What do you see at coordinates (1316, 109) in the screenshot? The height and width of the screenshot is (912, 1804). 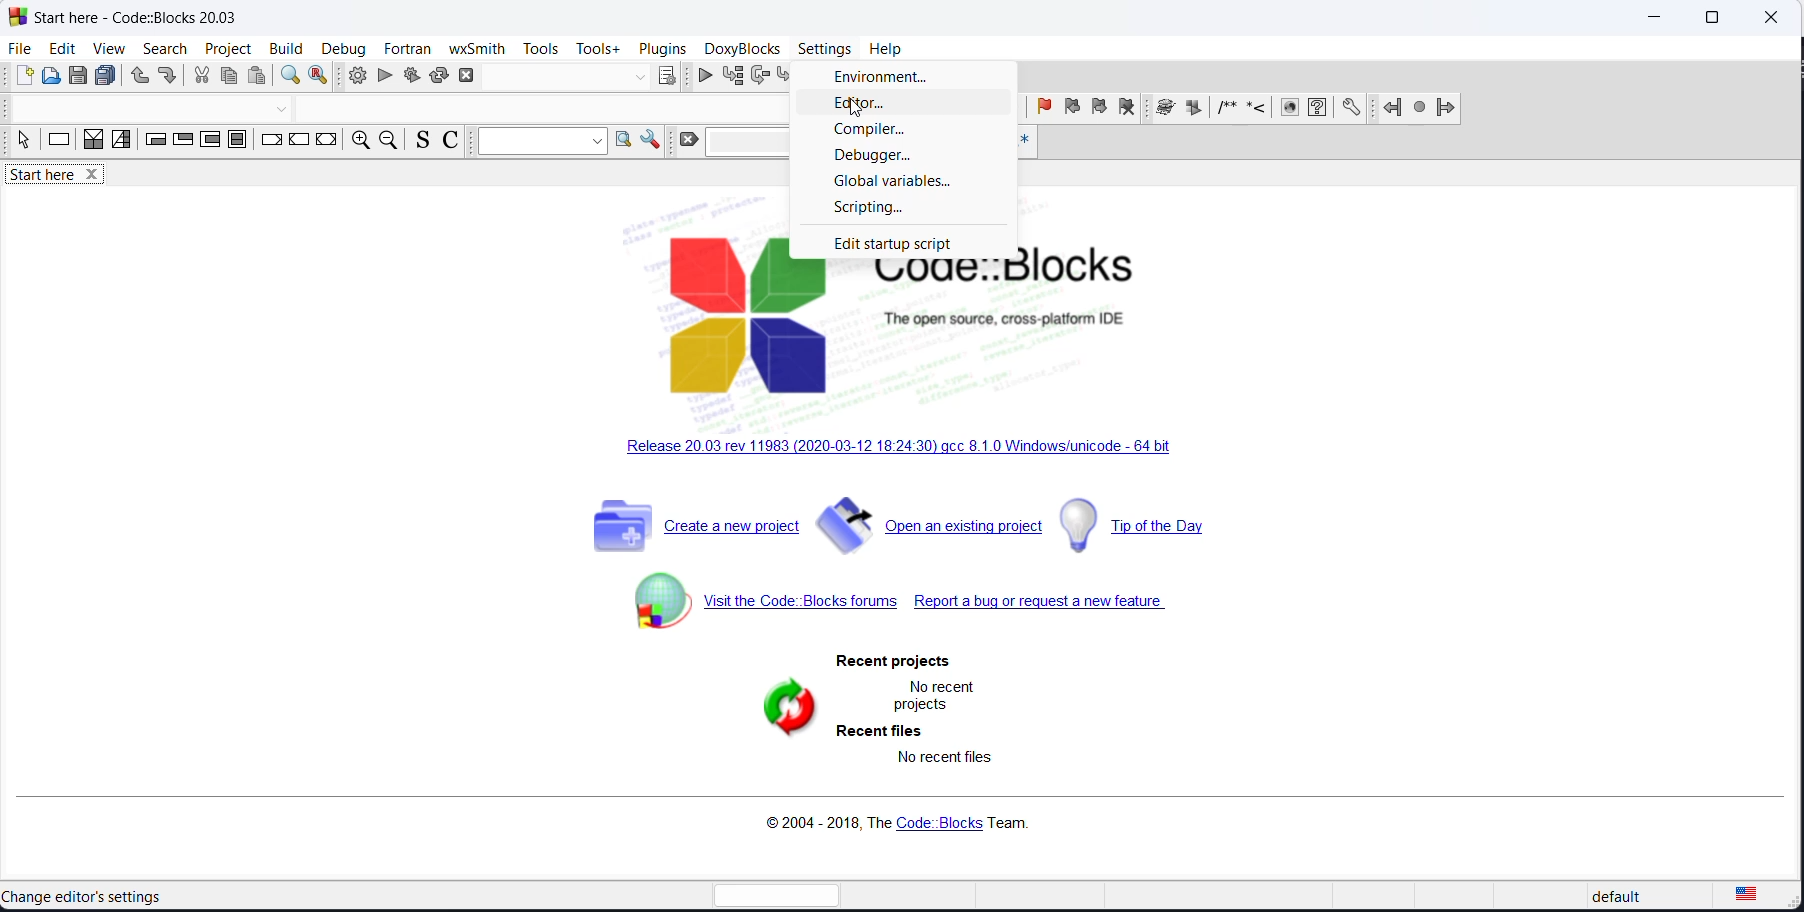 I see `questions` at bounding box center [1316, 109].